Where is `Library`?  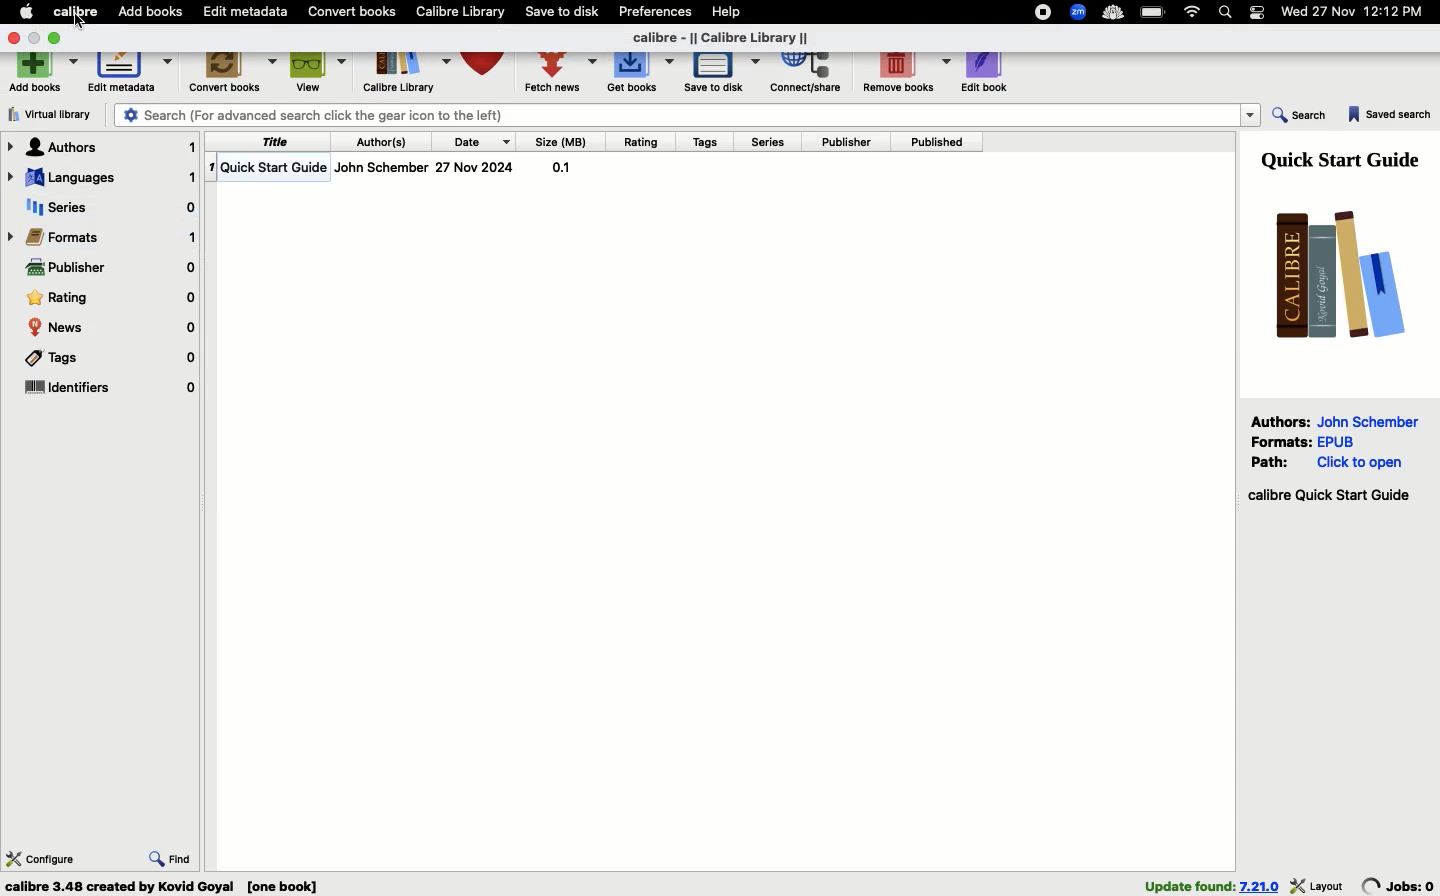 Library is located at coordinates (406, 76).